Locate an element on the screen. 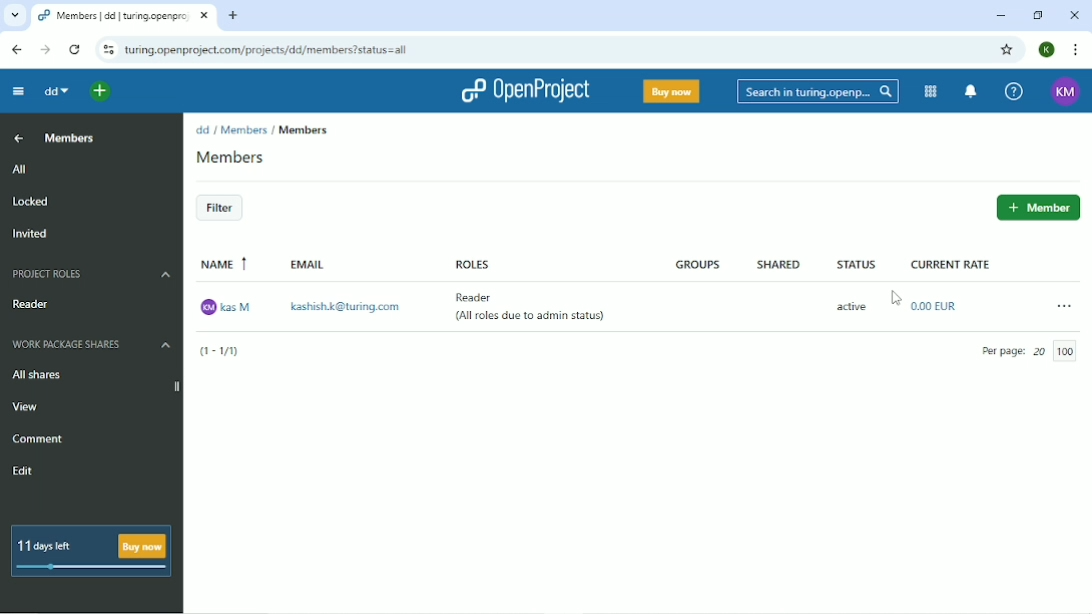 The width and height of the screenshot is (1092, 614). more actions is located at coordinates (1052, 307).